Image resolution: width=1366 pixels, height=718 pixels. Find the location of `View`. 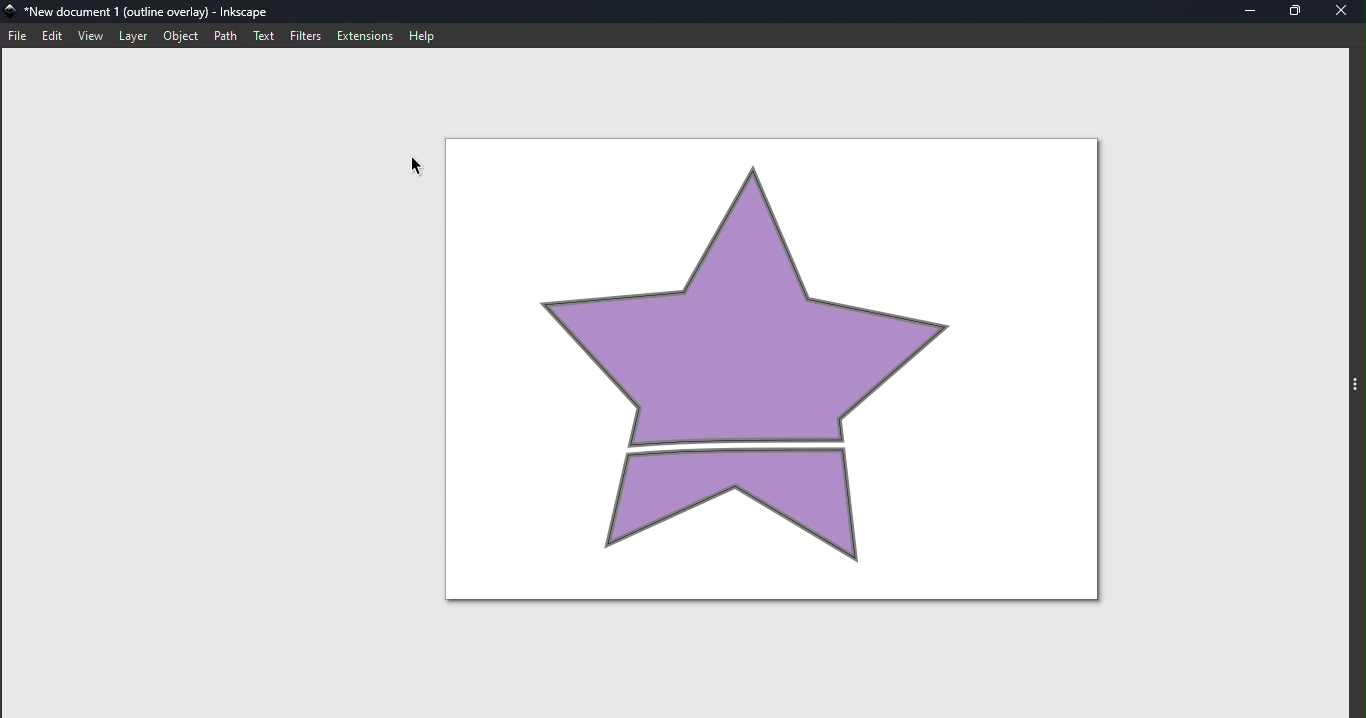

View is located at coordinates (93, 34).